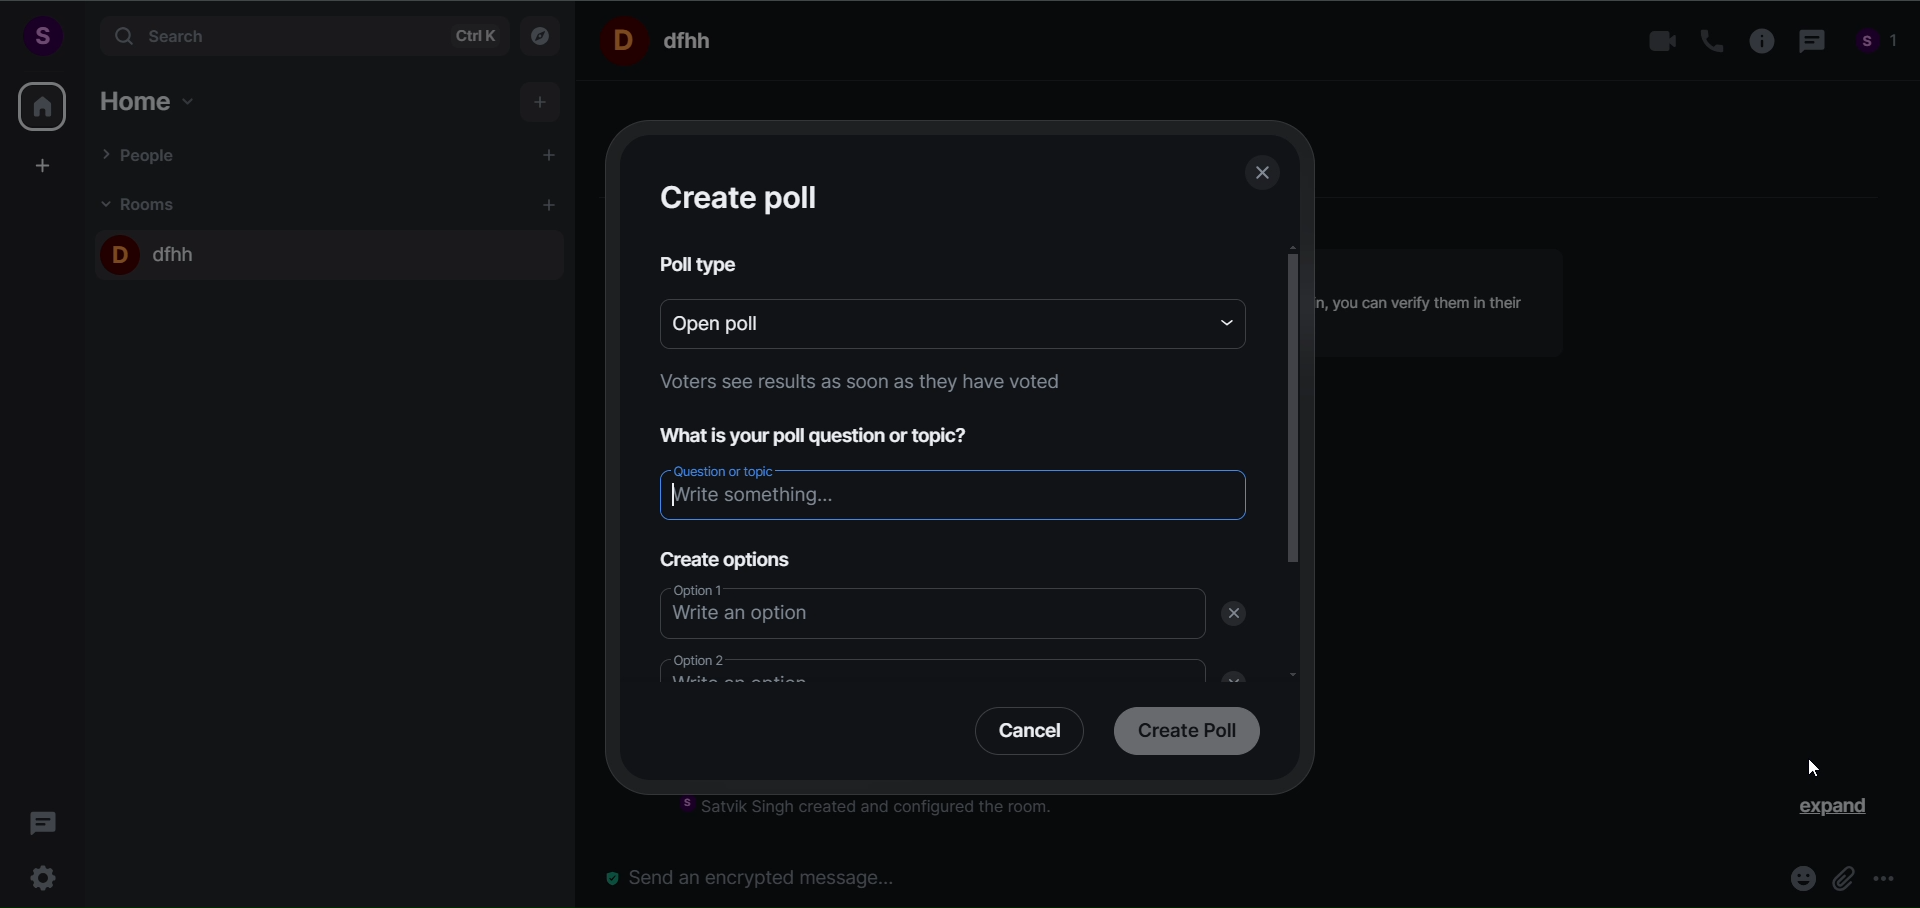 This screenshot has width=1920, height=908. I want to click on room name, so click(153, 250).